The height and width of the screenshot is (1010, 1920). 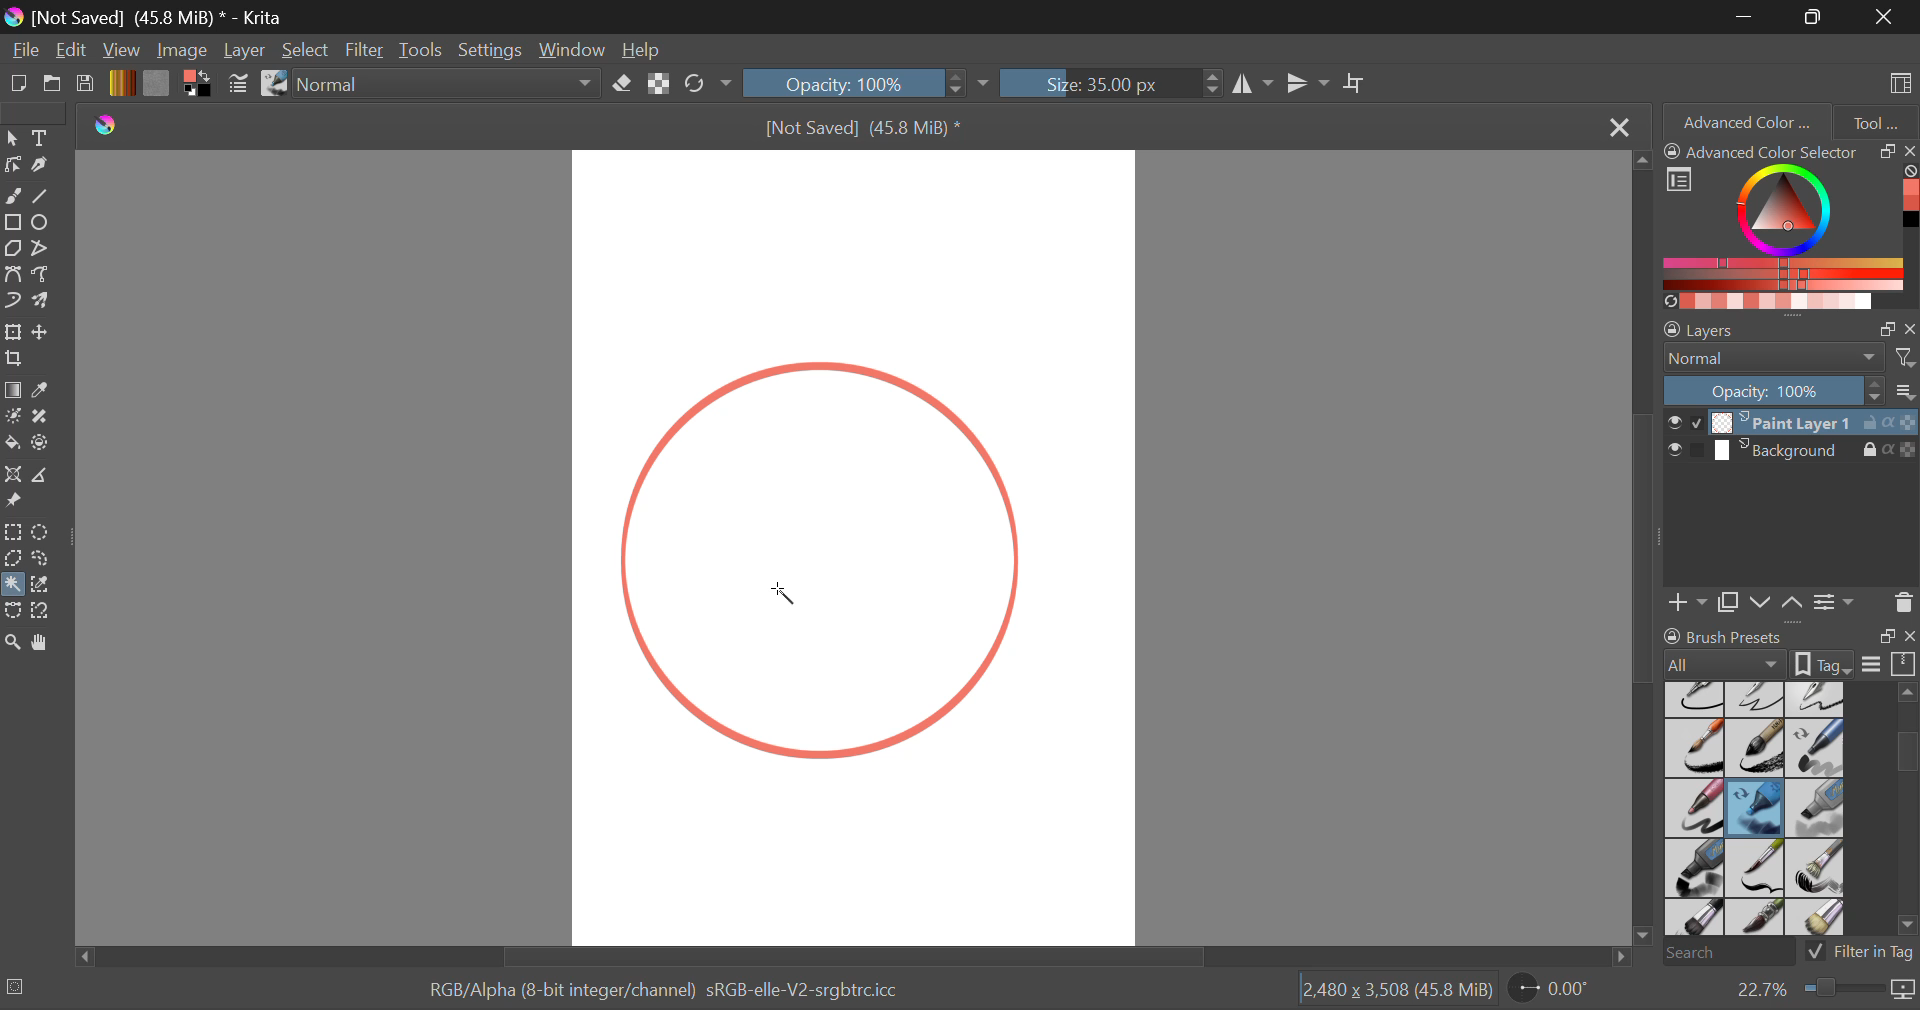 I want to click on Bezier Curve Selection, so click(x=12, y=611).